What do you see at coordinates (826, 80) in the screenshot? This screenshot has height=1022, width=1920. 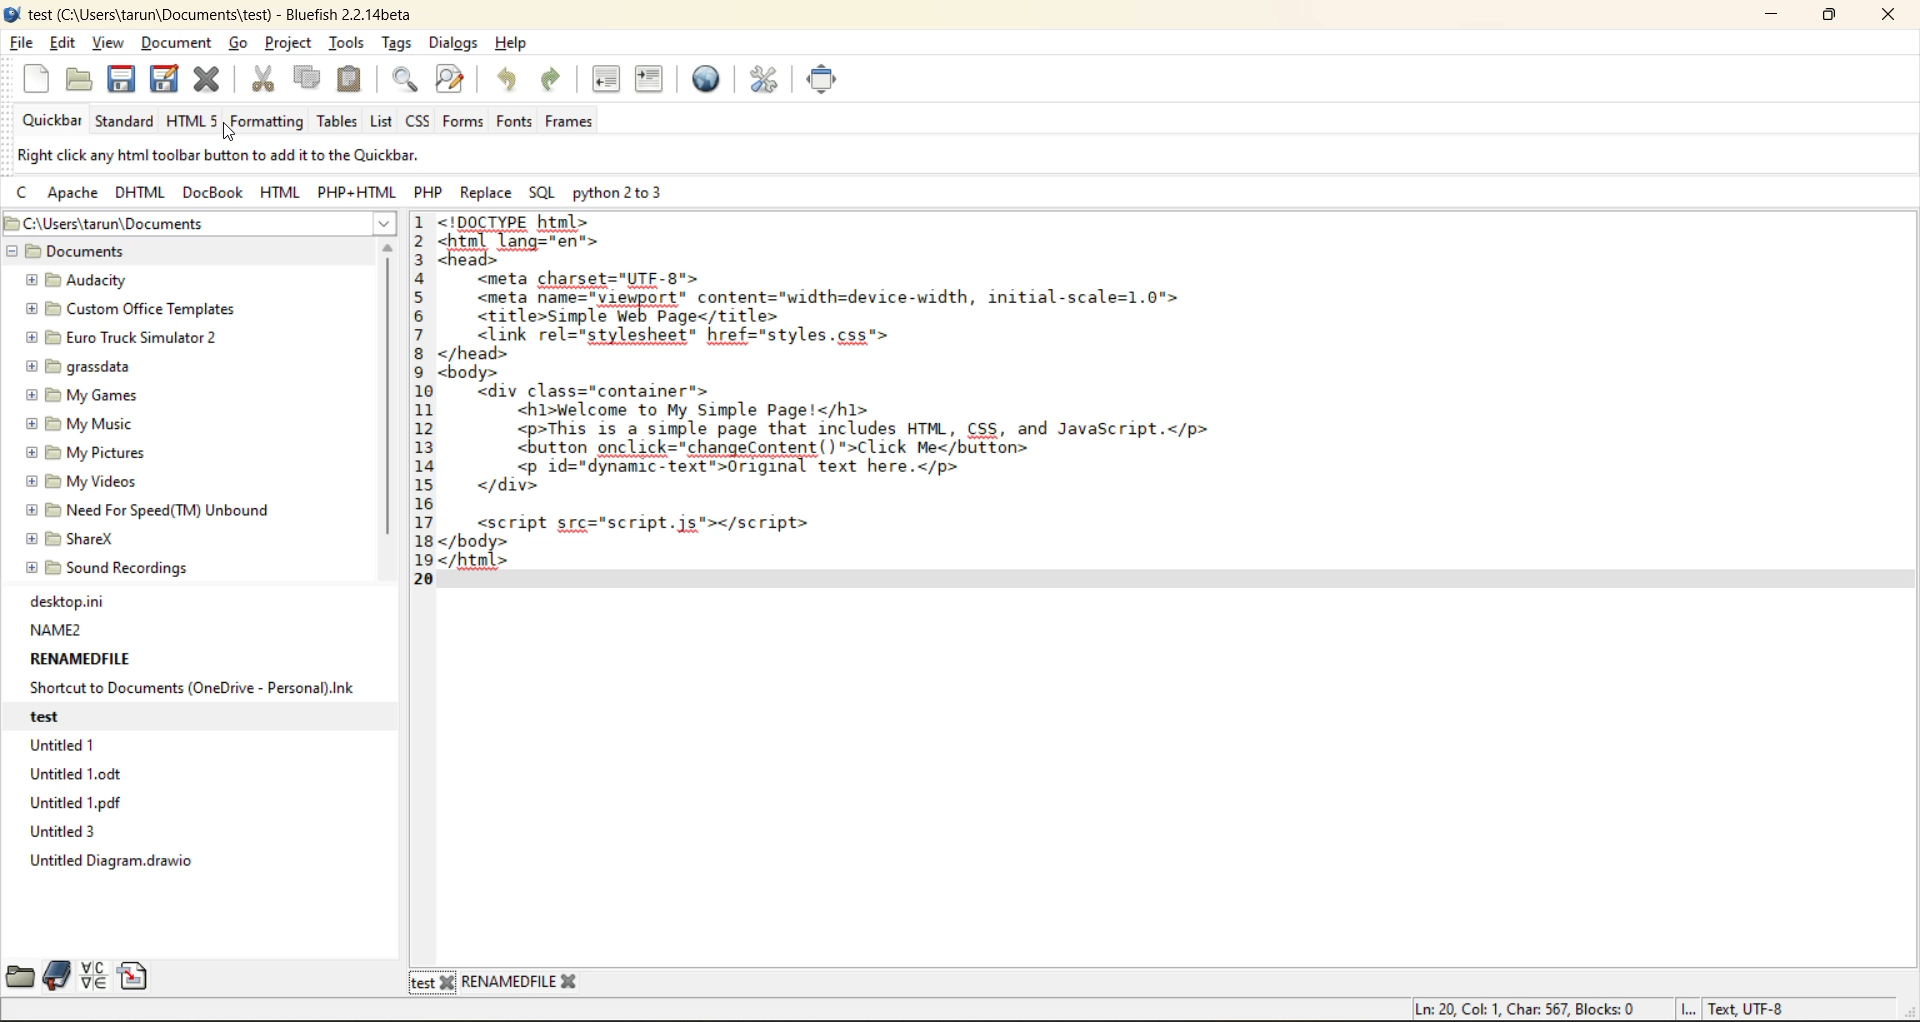 I see `fullscreen` at bounding box center [826, 80].